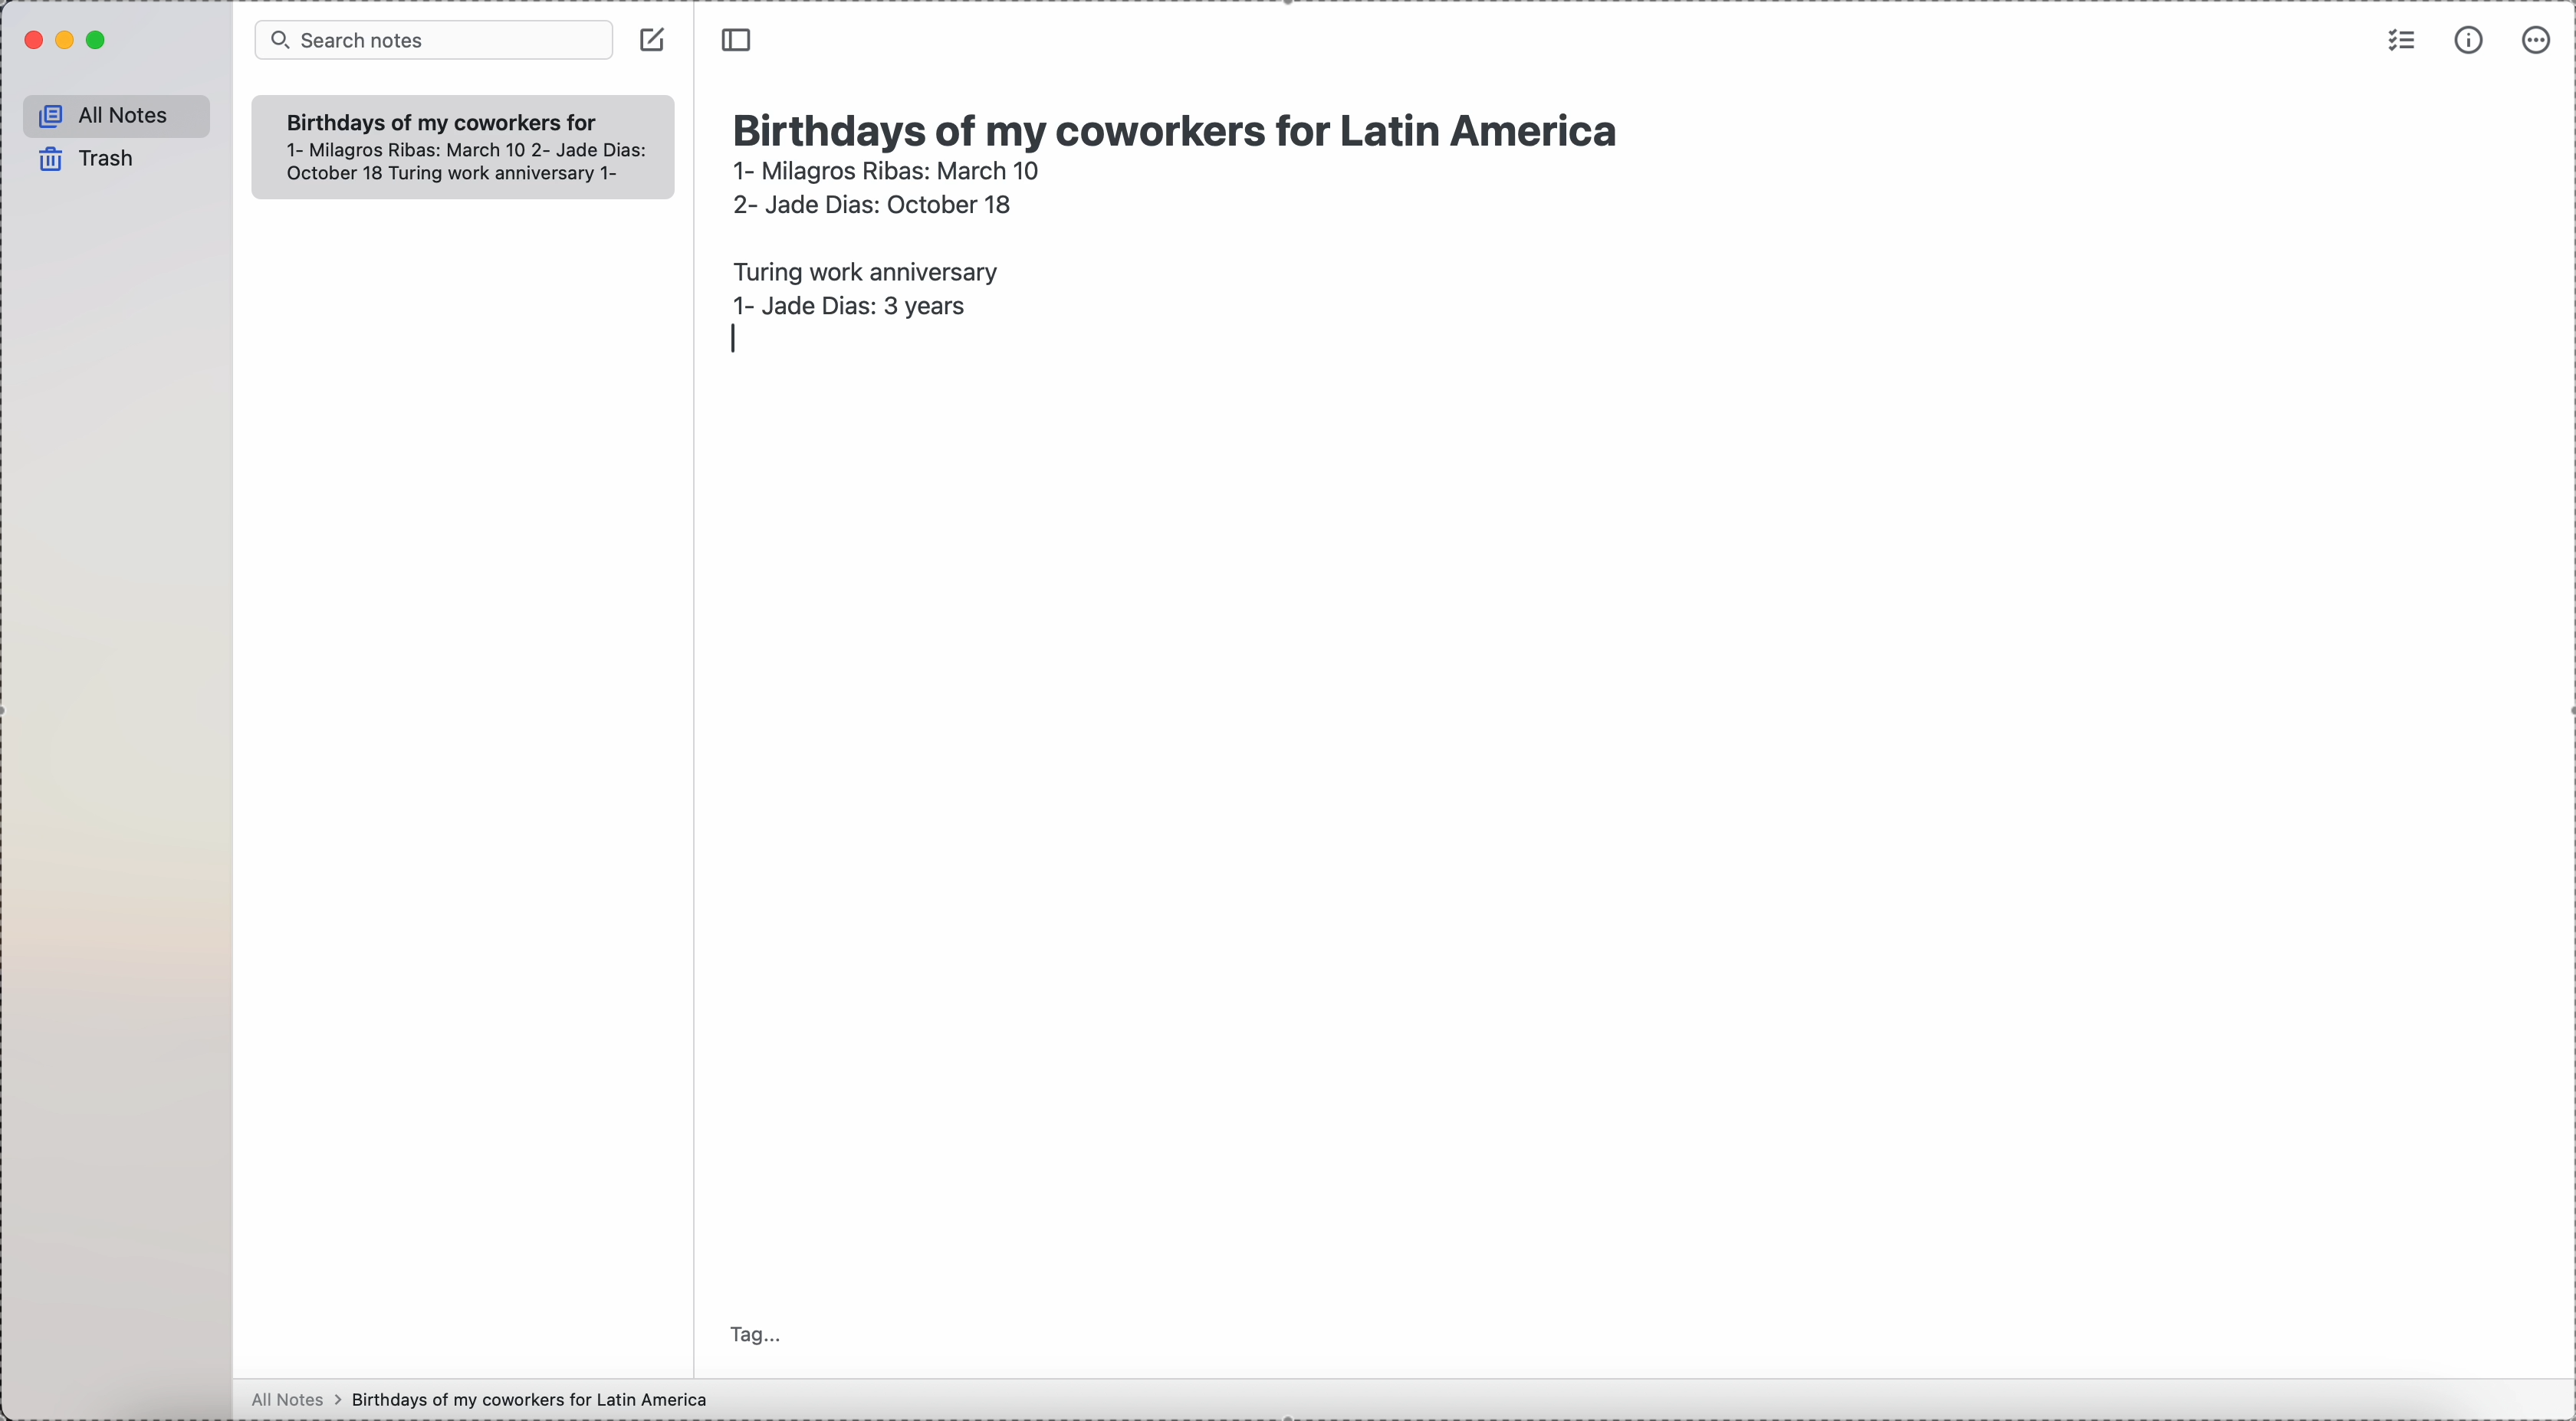 Image resolution: width=2576 pixels, height=1421 pixels. I want to click on 1- Jade Dias: 3 years, so click(849, 303).